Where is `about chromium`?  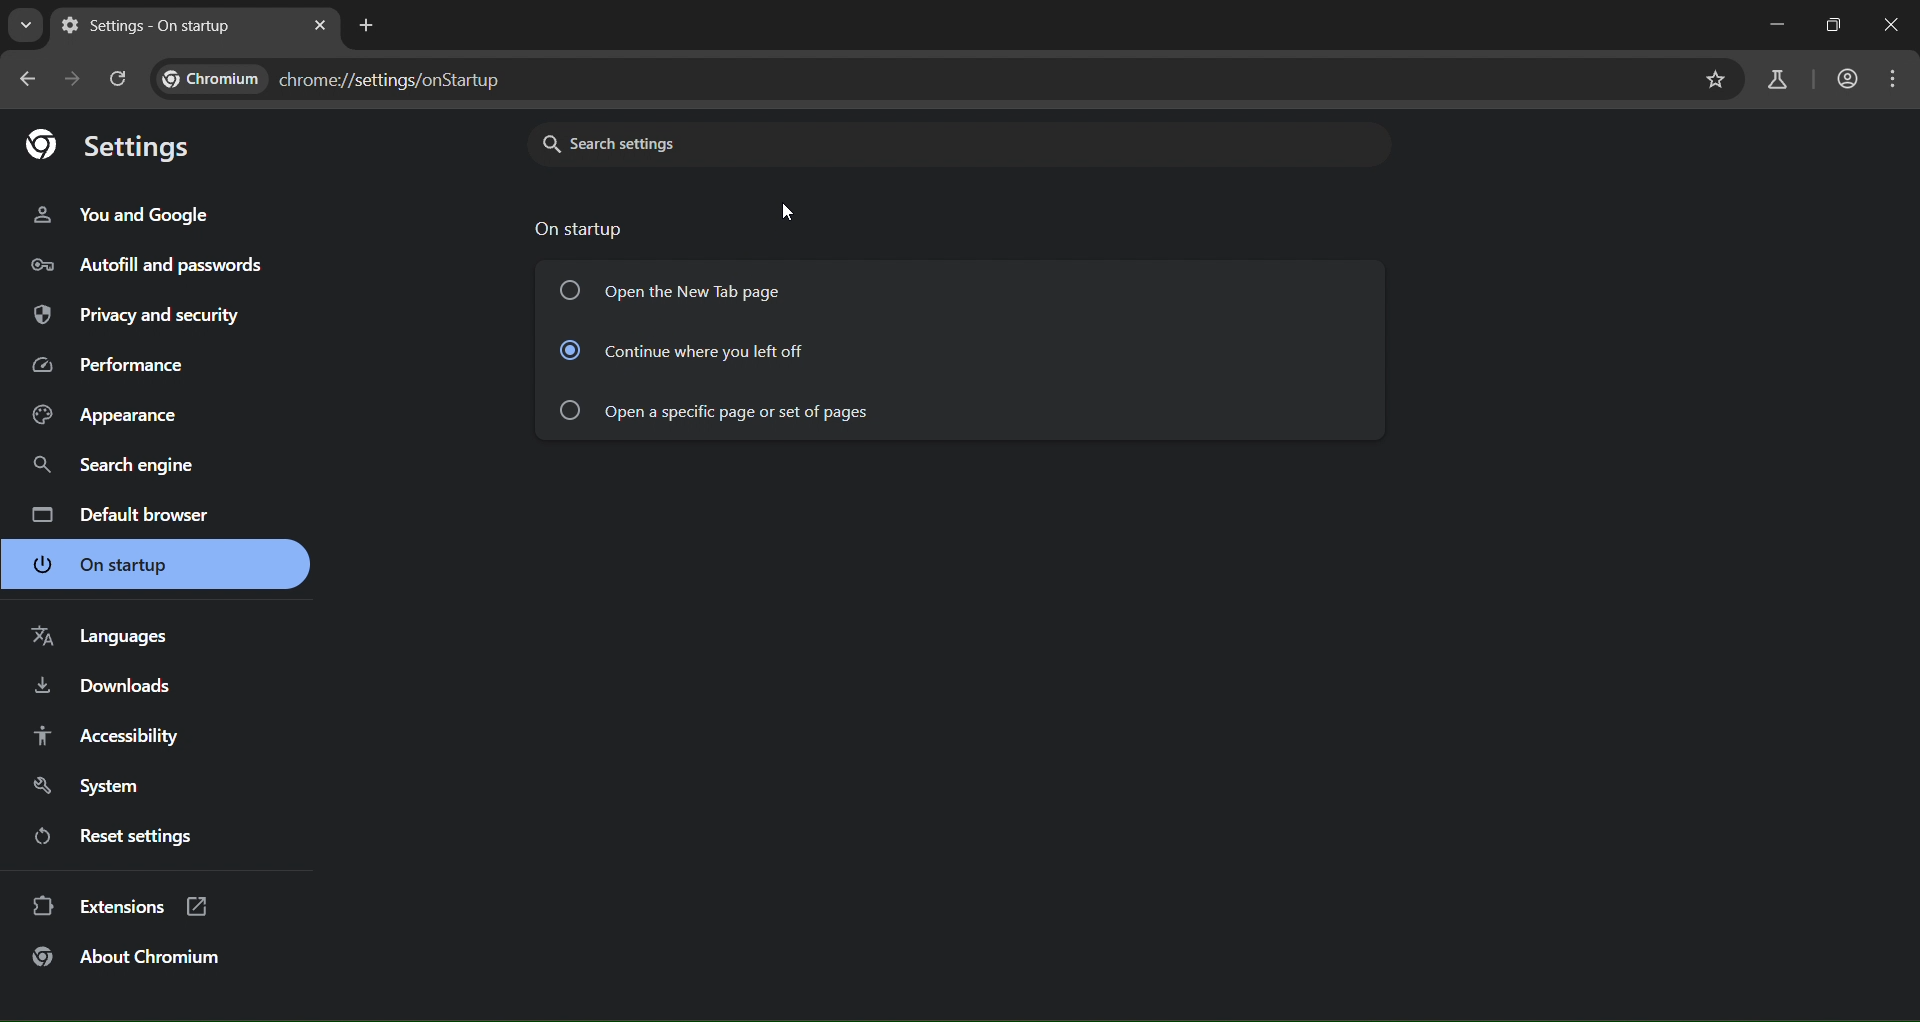 about chromium is located at coordinates (130, 956).